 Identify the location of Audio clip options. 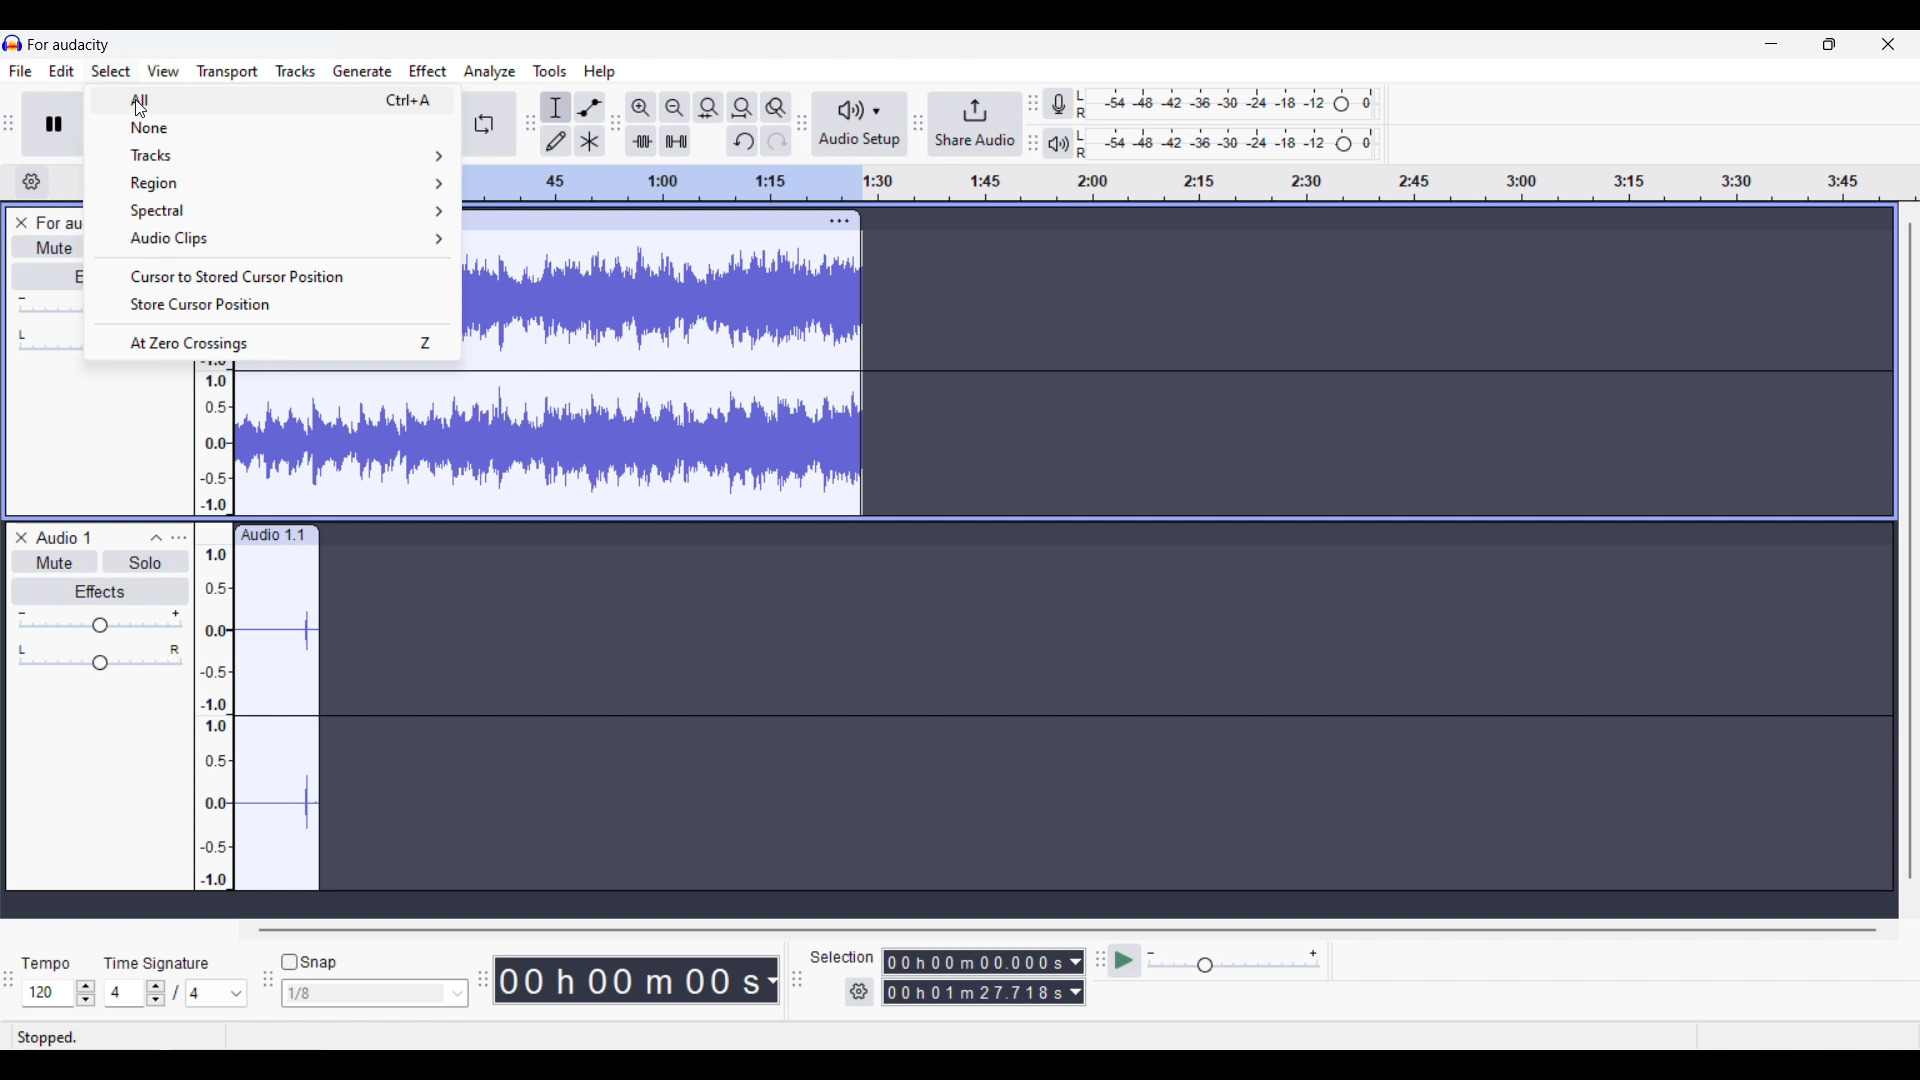
(275, 239).